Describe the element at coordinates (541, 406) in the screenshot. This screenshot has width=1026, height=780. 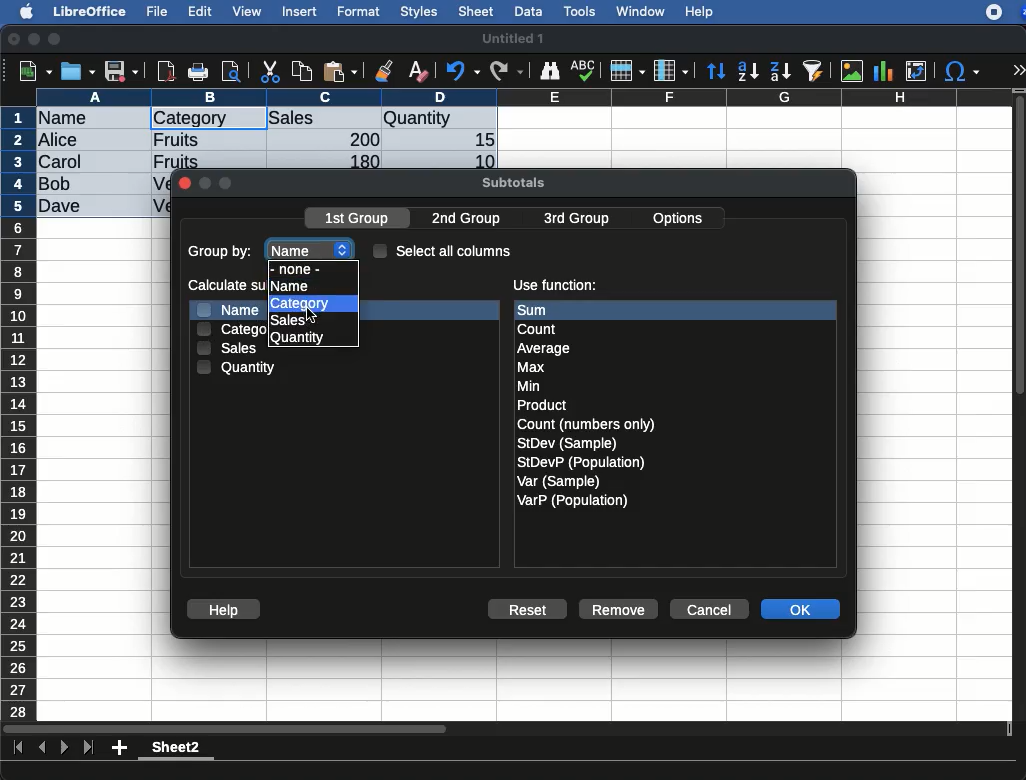
I see `Product` at that location.